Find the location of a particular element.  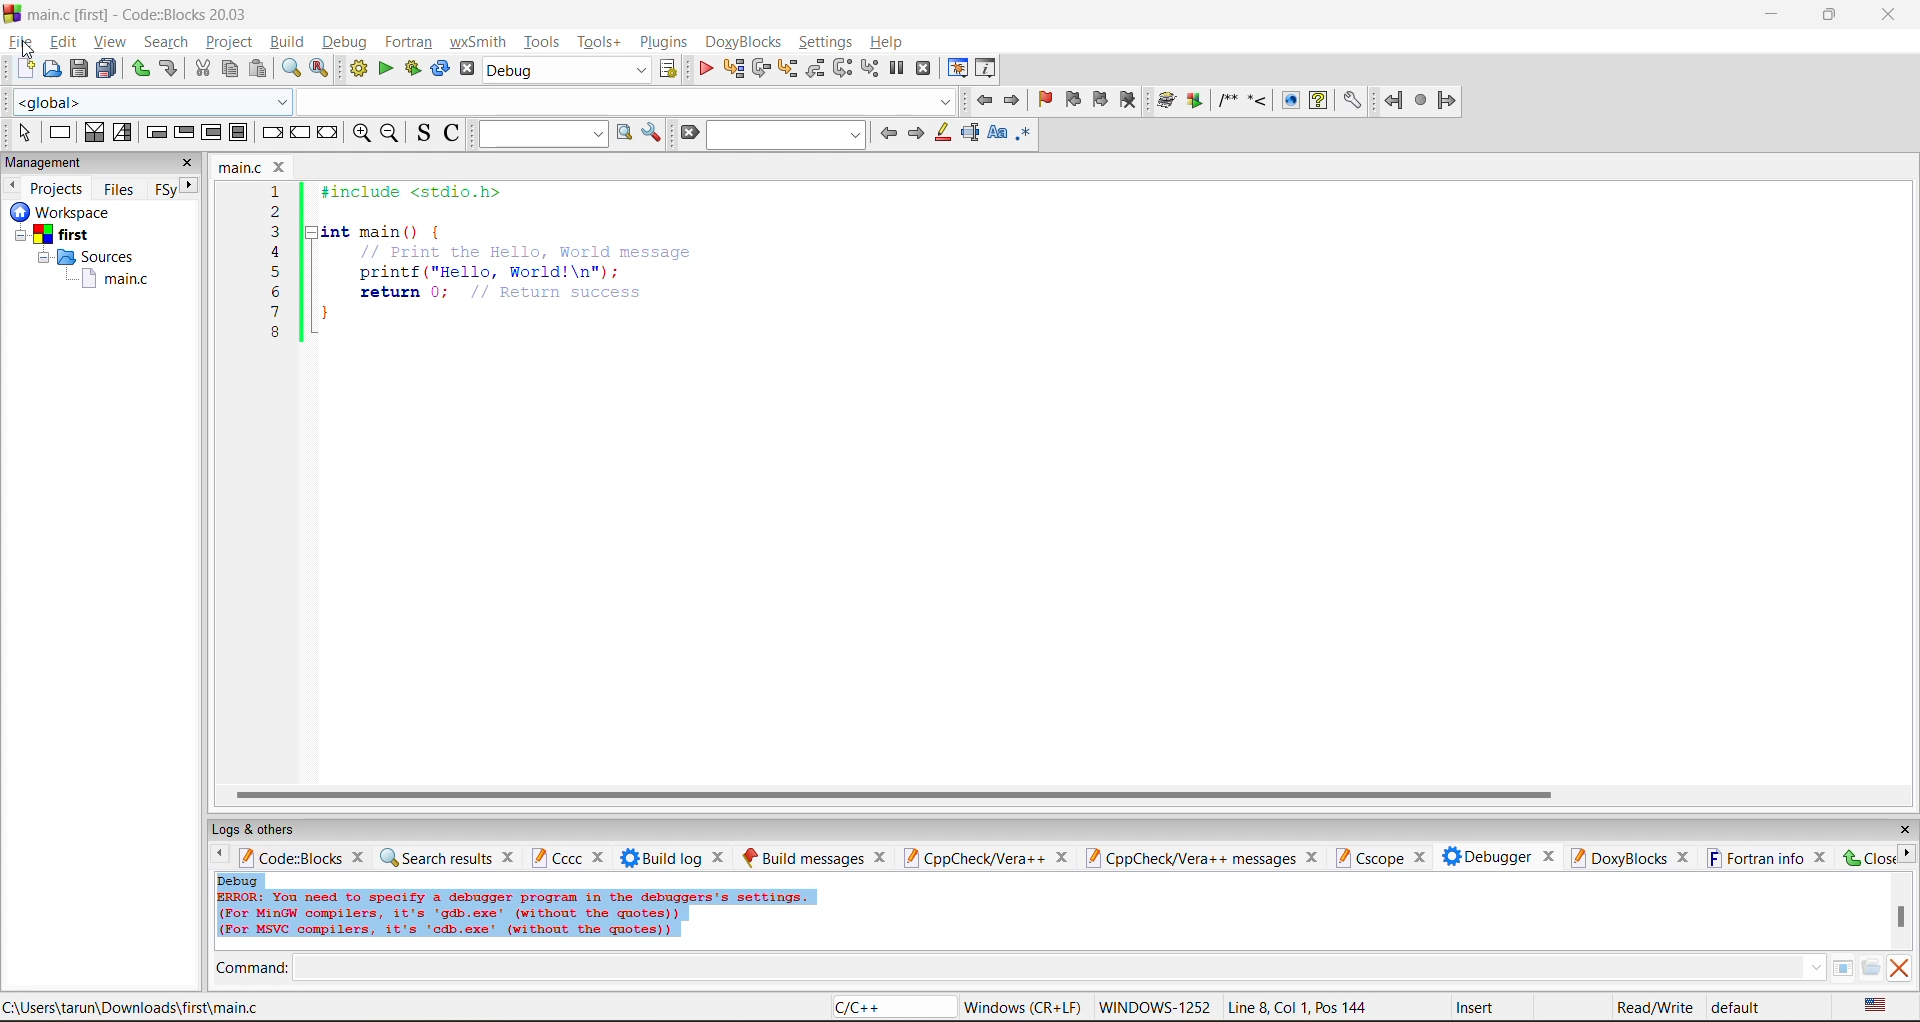

view is located at coordinates (112, 41).